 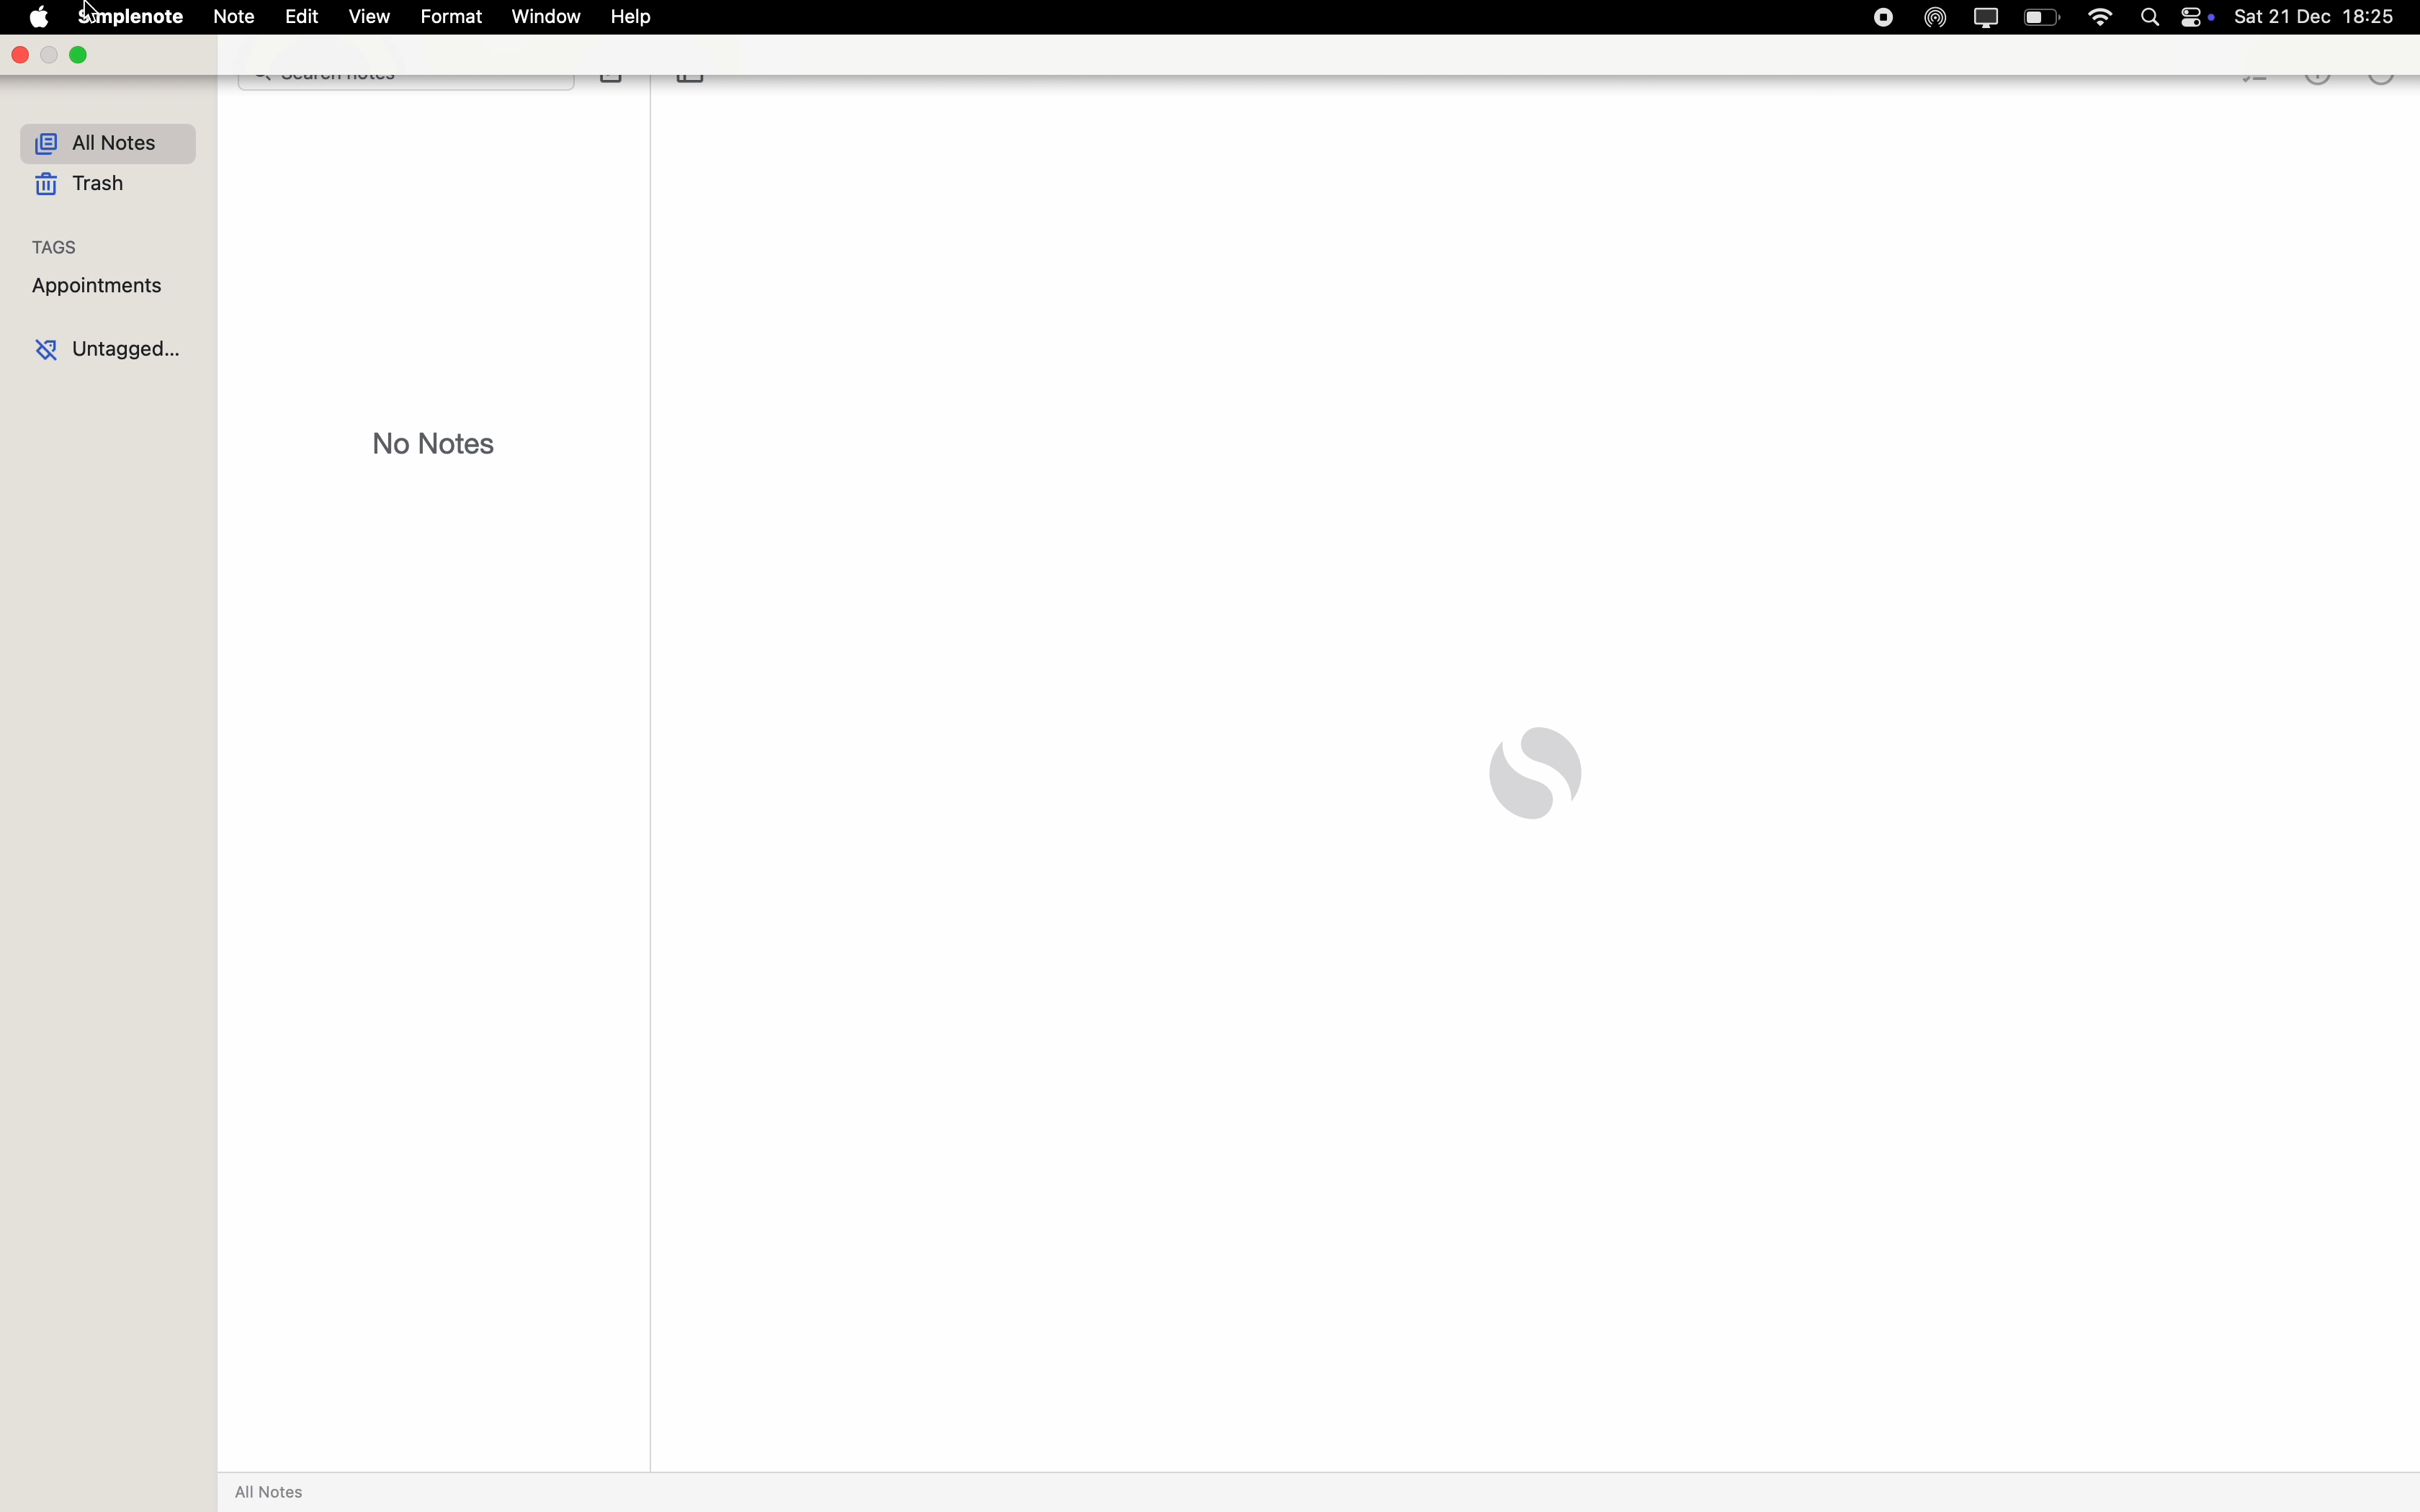 I want to click on screen, so click(x=1985, y=18).